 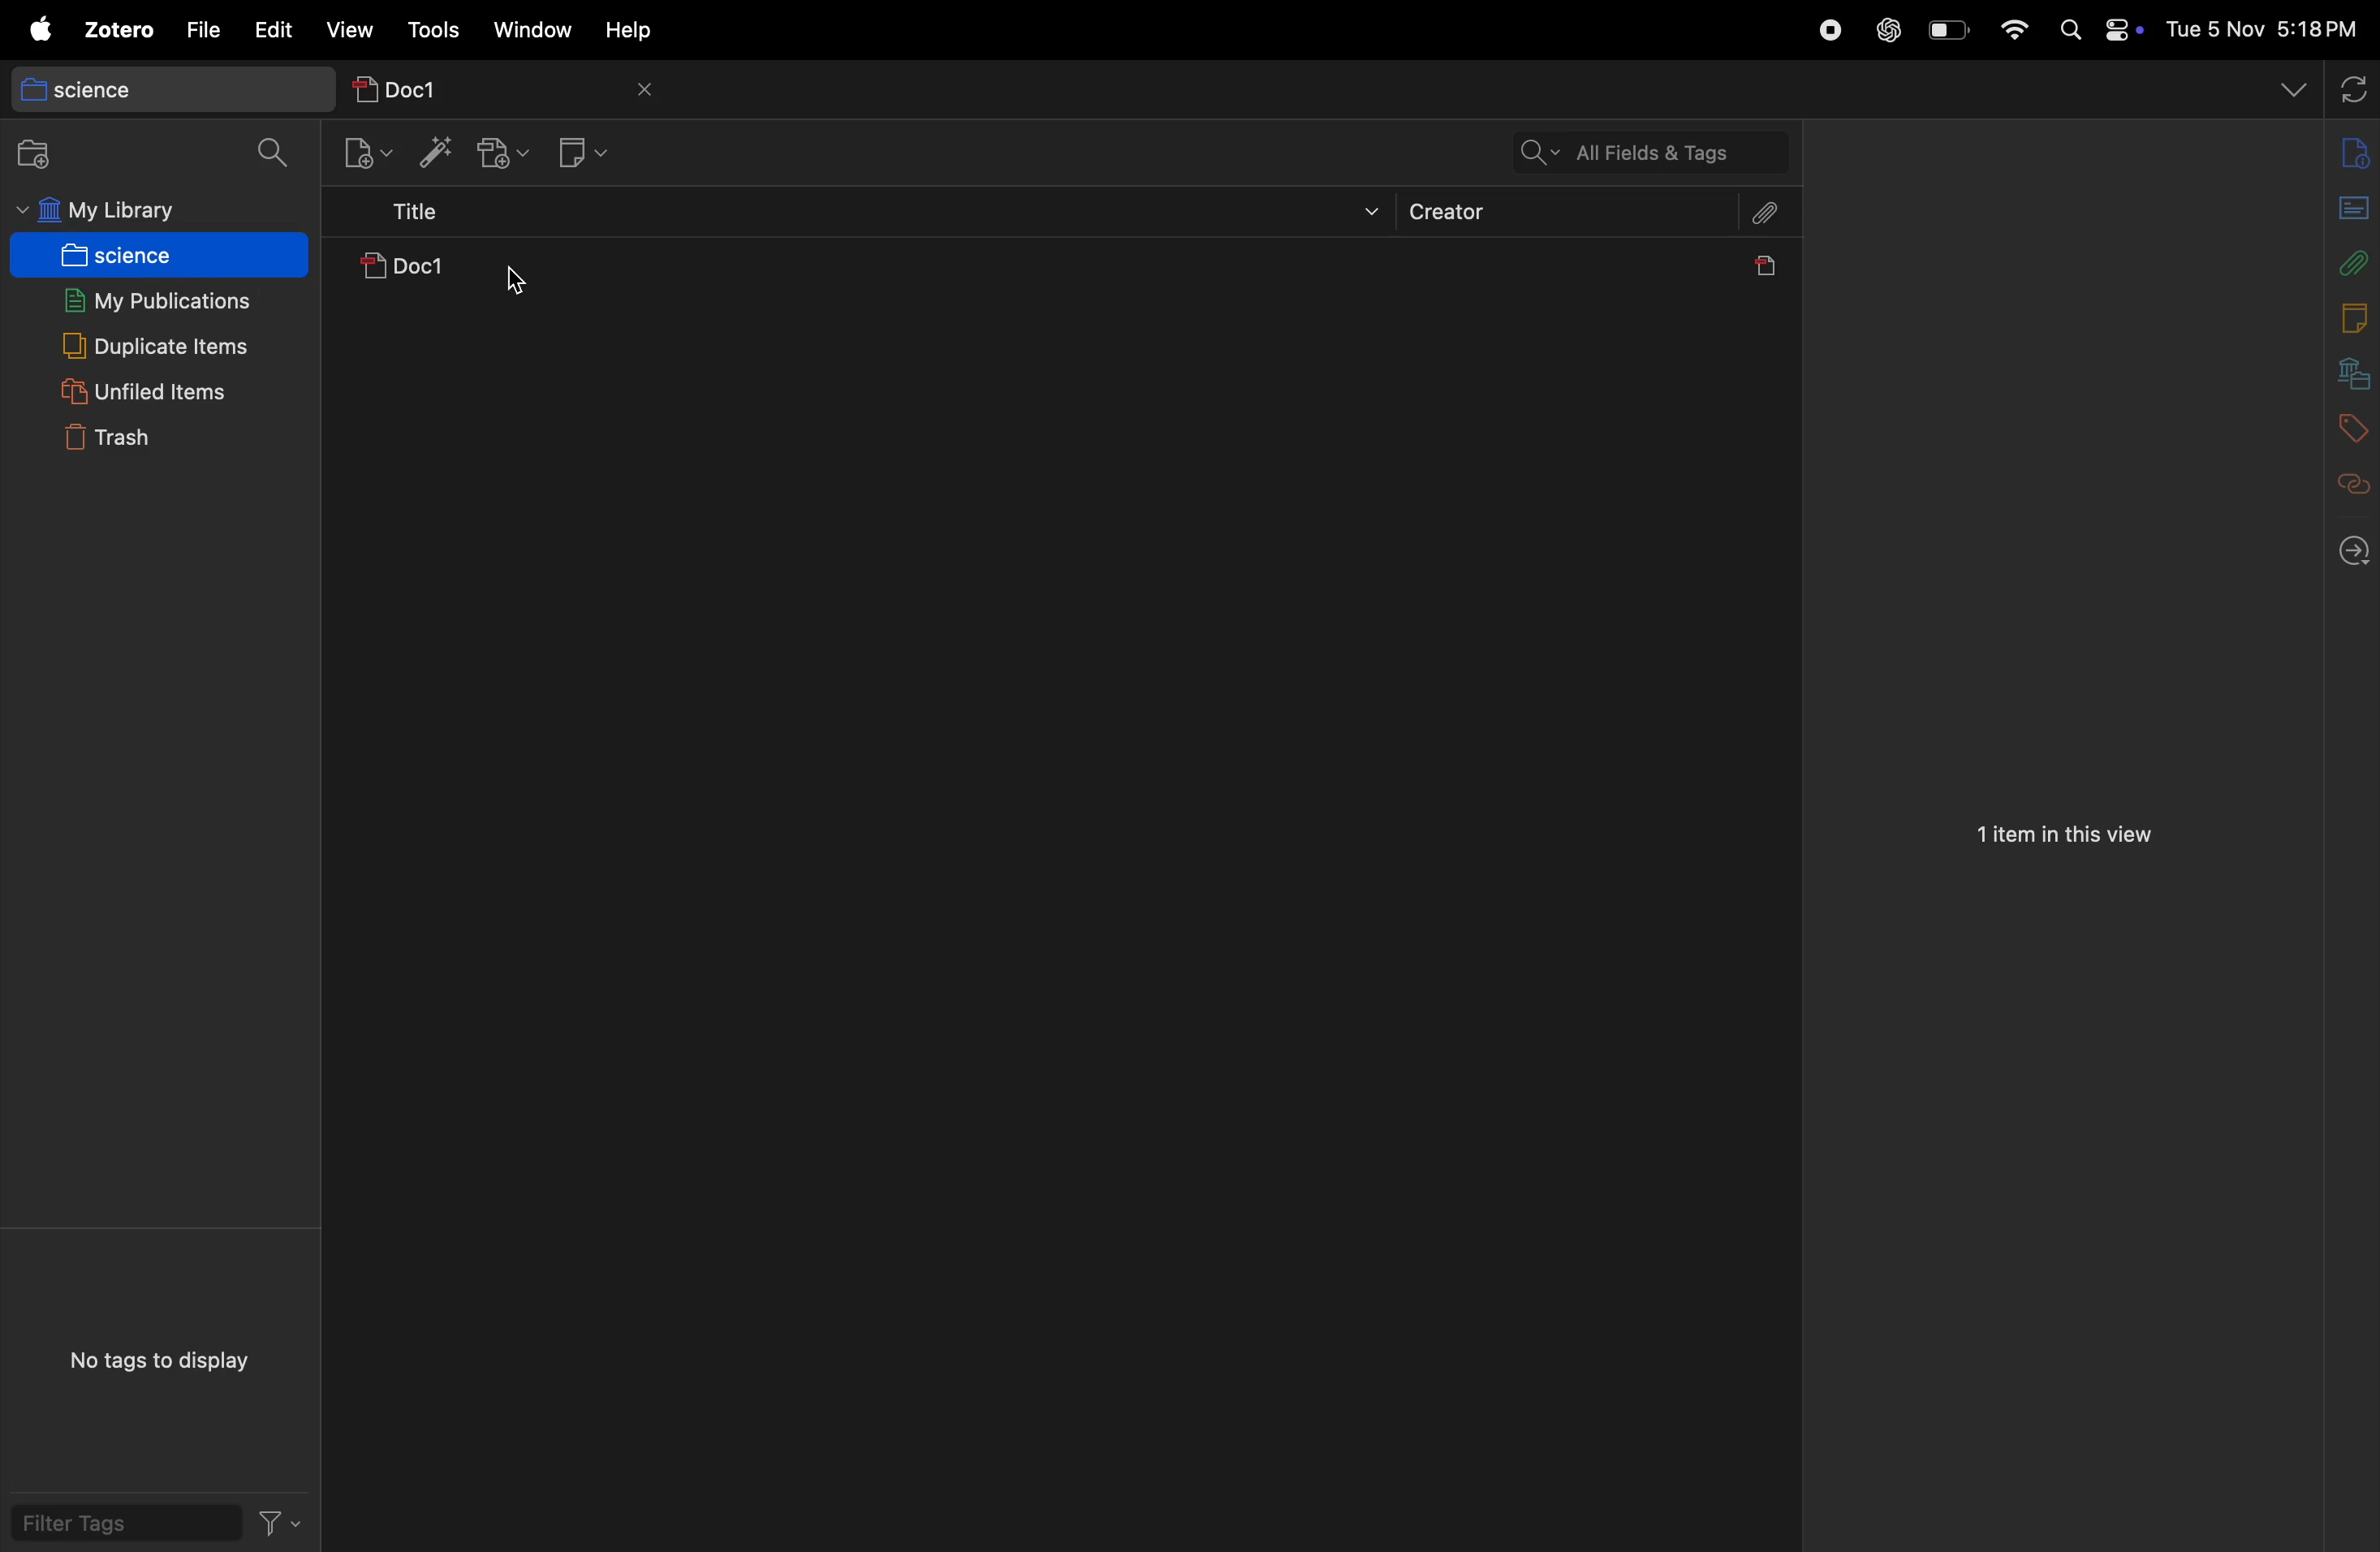 What do you see at coordinates (2345, 480) in the screenshot?
I see `link` at bounding box center [2345, 480].